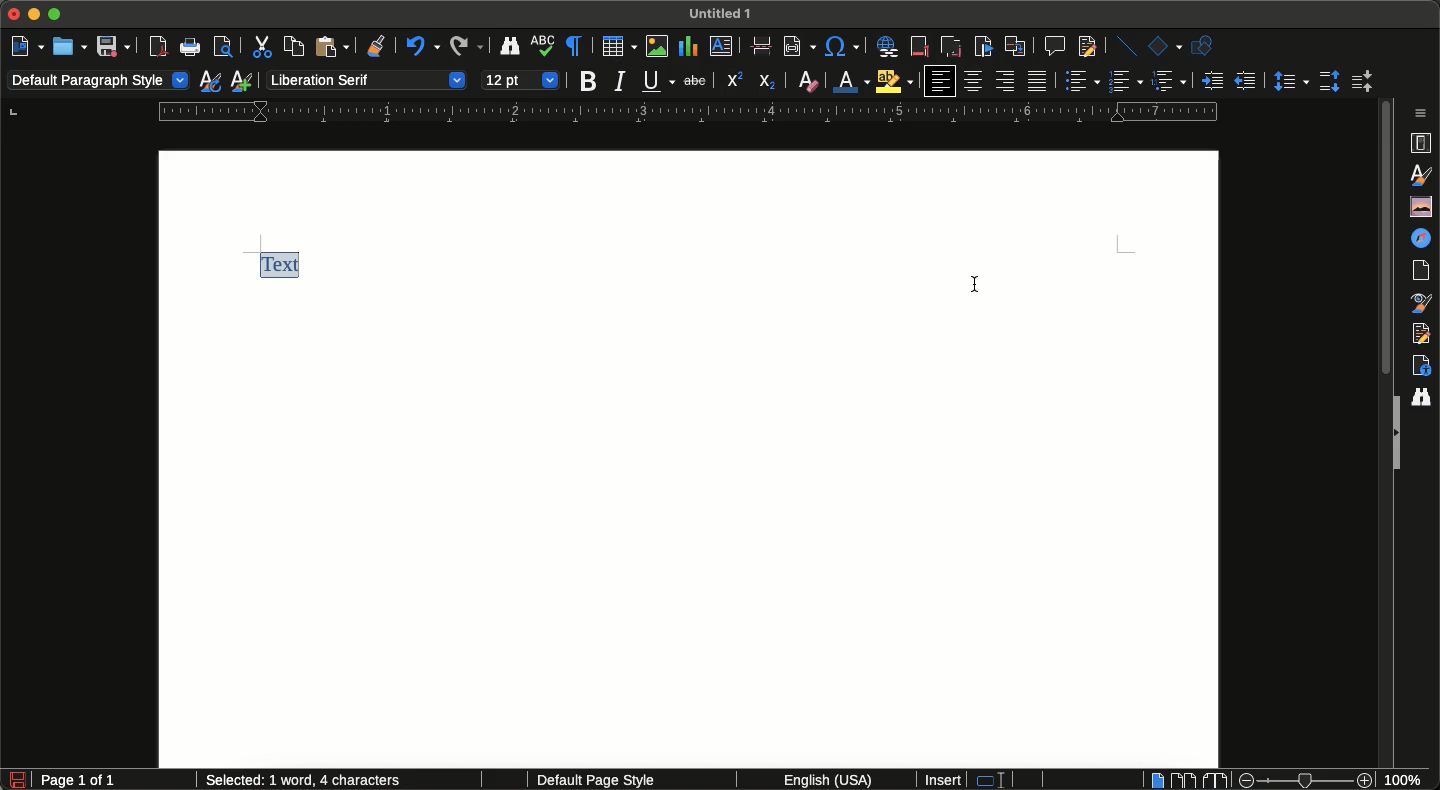  Describe the element at coordinates (619, 46) in the screenshot. I see `Insert table` at that location.